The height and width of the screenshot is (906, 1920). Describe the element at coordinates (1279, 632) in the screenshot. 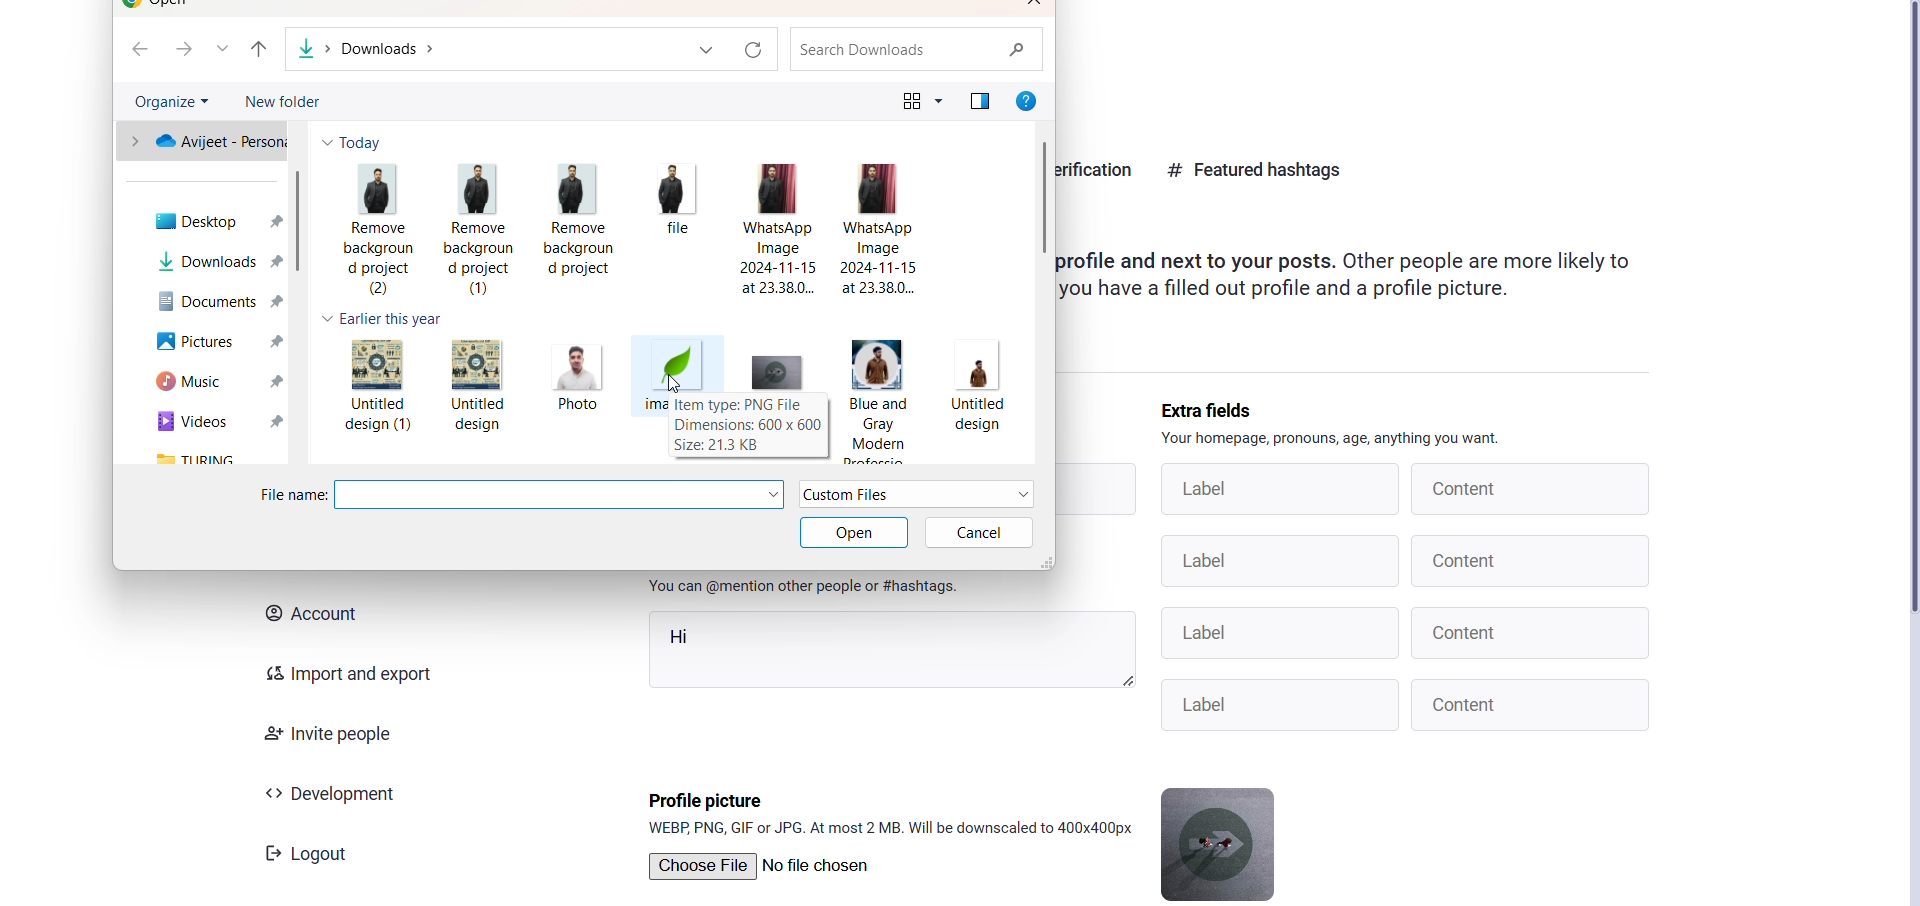

I see `Label` at that location.